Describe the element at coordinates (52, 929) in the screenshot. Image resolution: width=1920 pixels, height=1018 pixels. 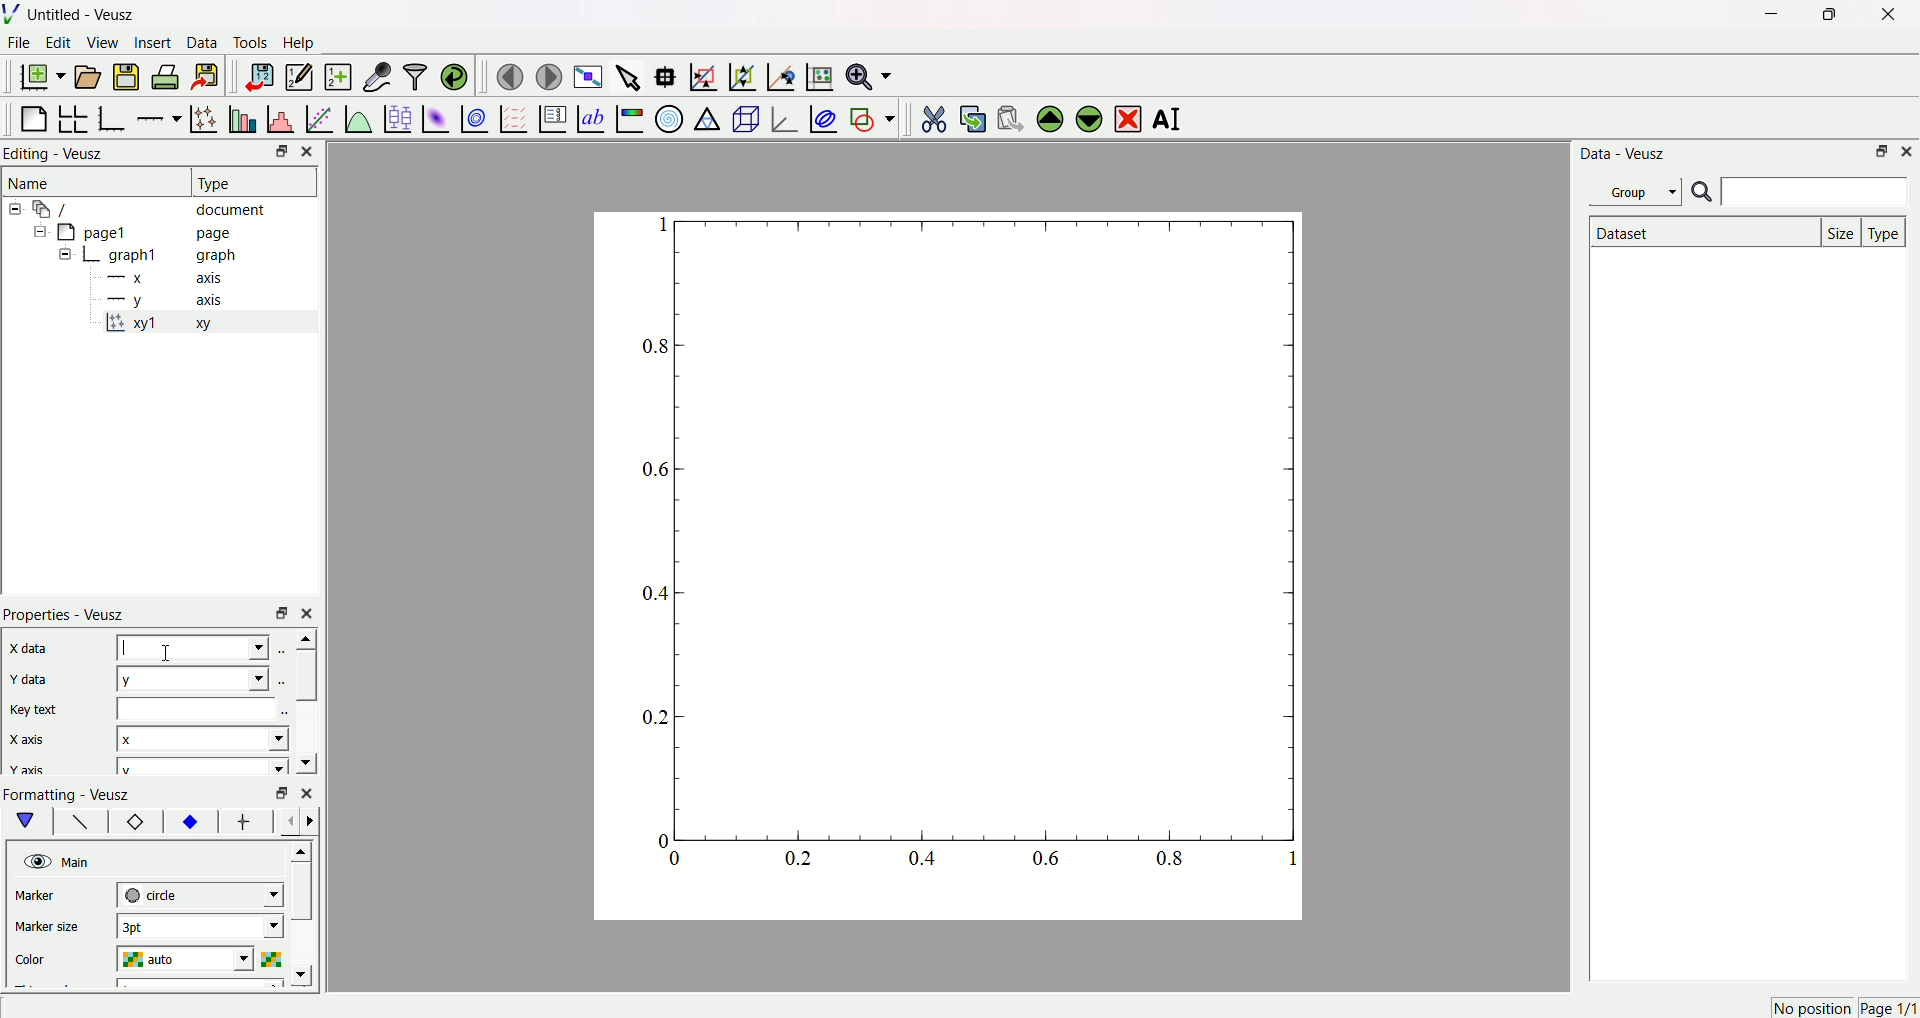
I see `marker size` at that location.